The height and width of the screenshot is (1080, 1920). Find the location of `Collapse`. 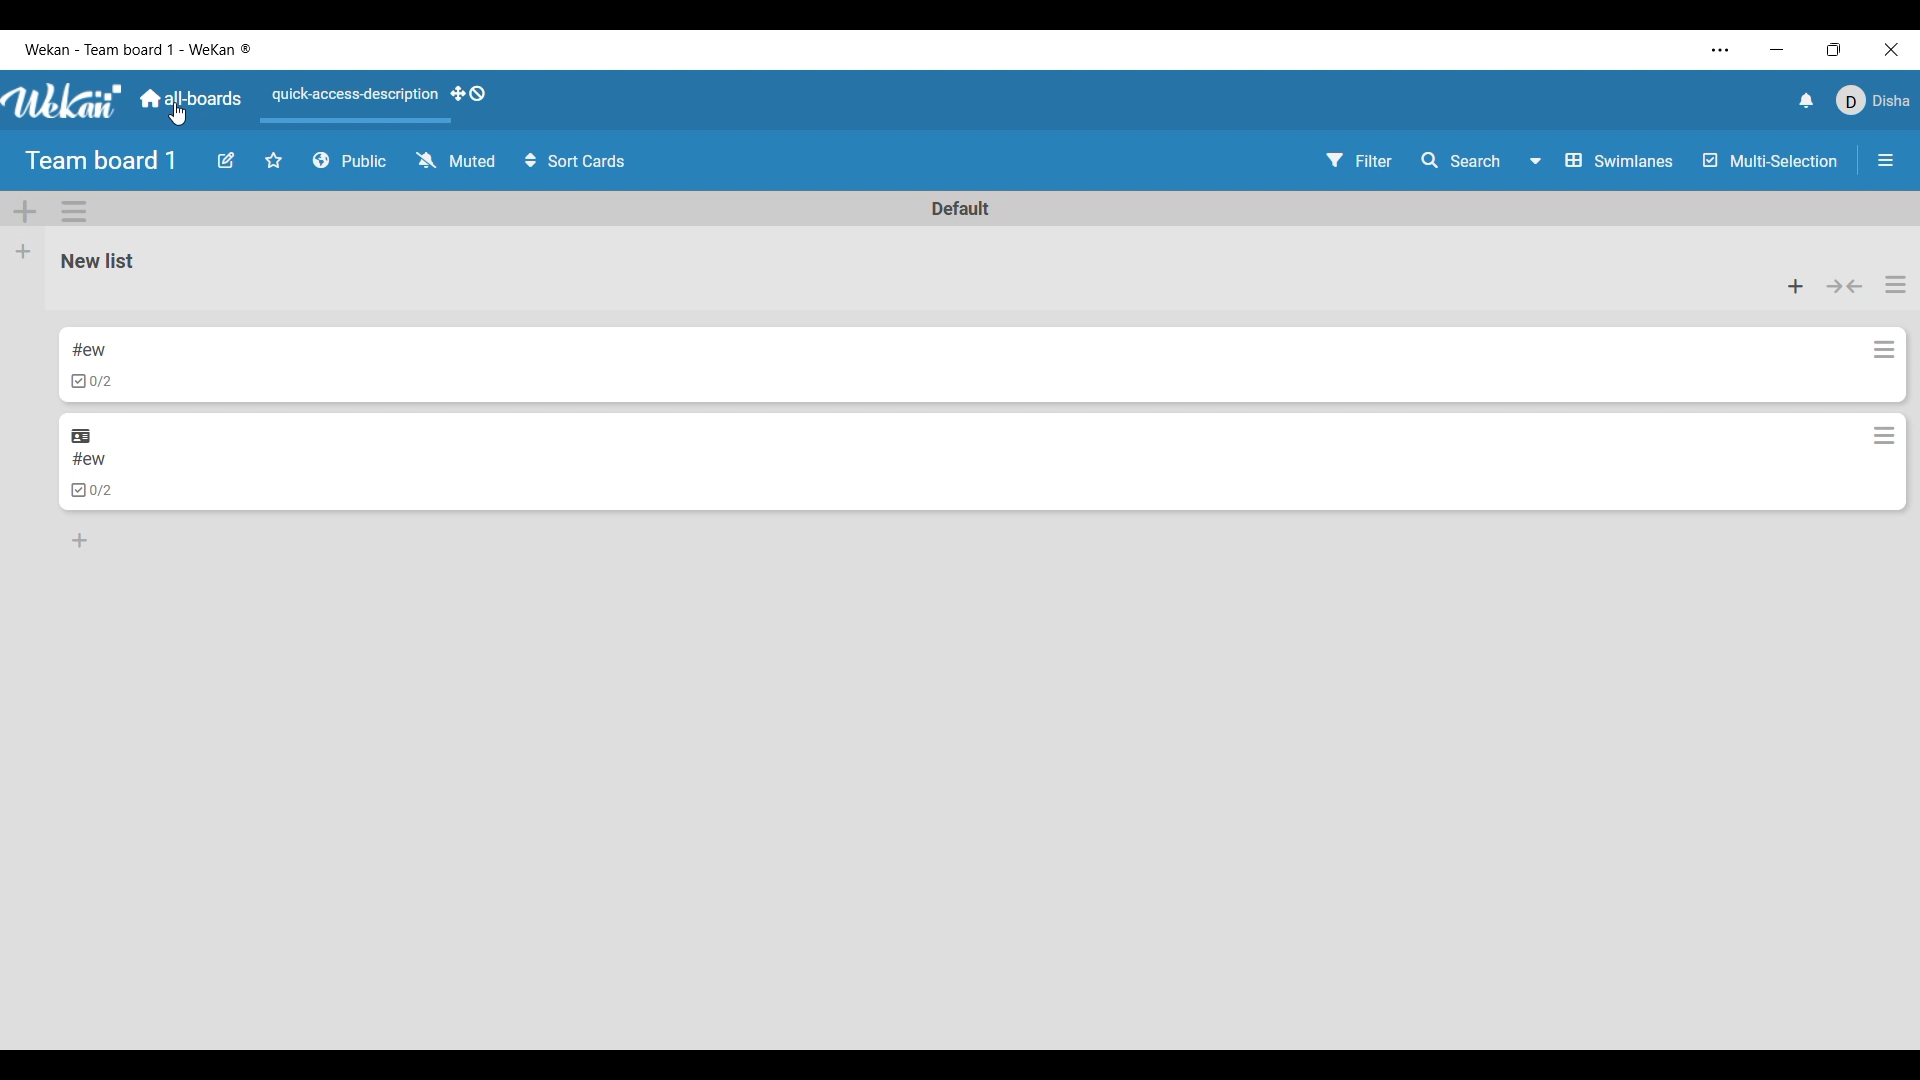

Collapse is located at coordinates (1845, 286).